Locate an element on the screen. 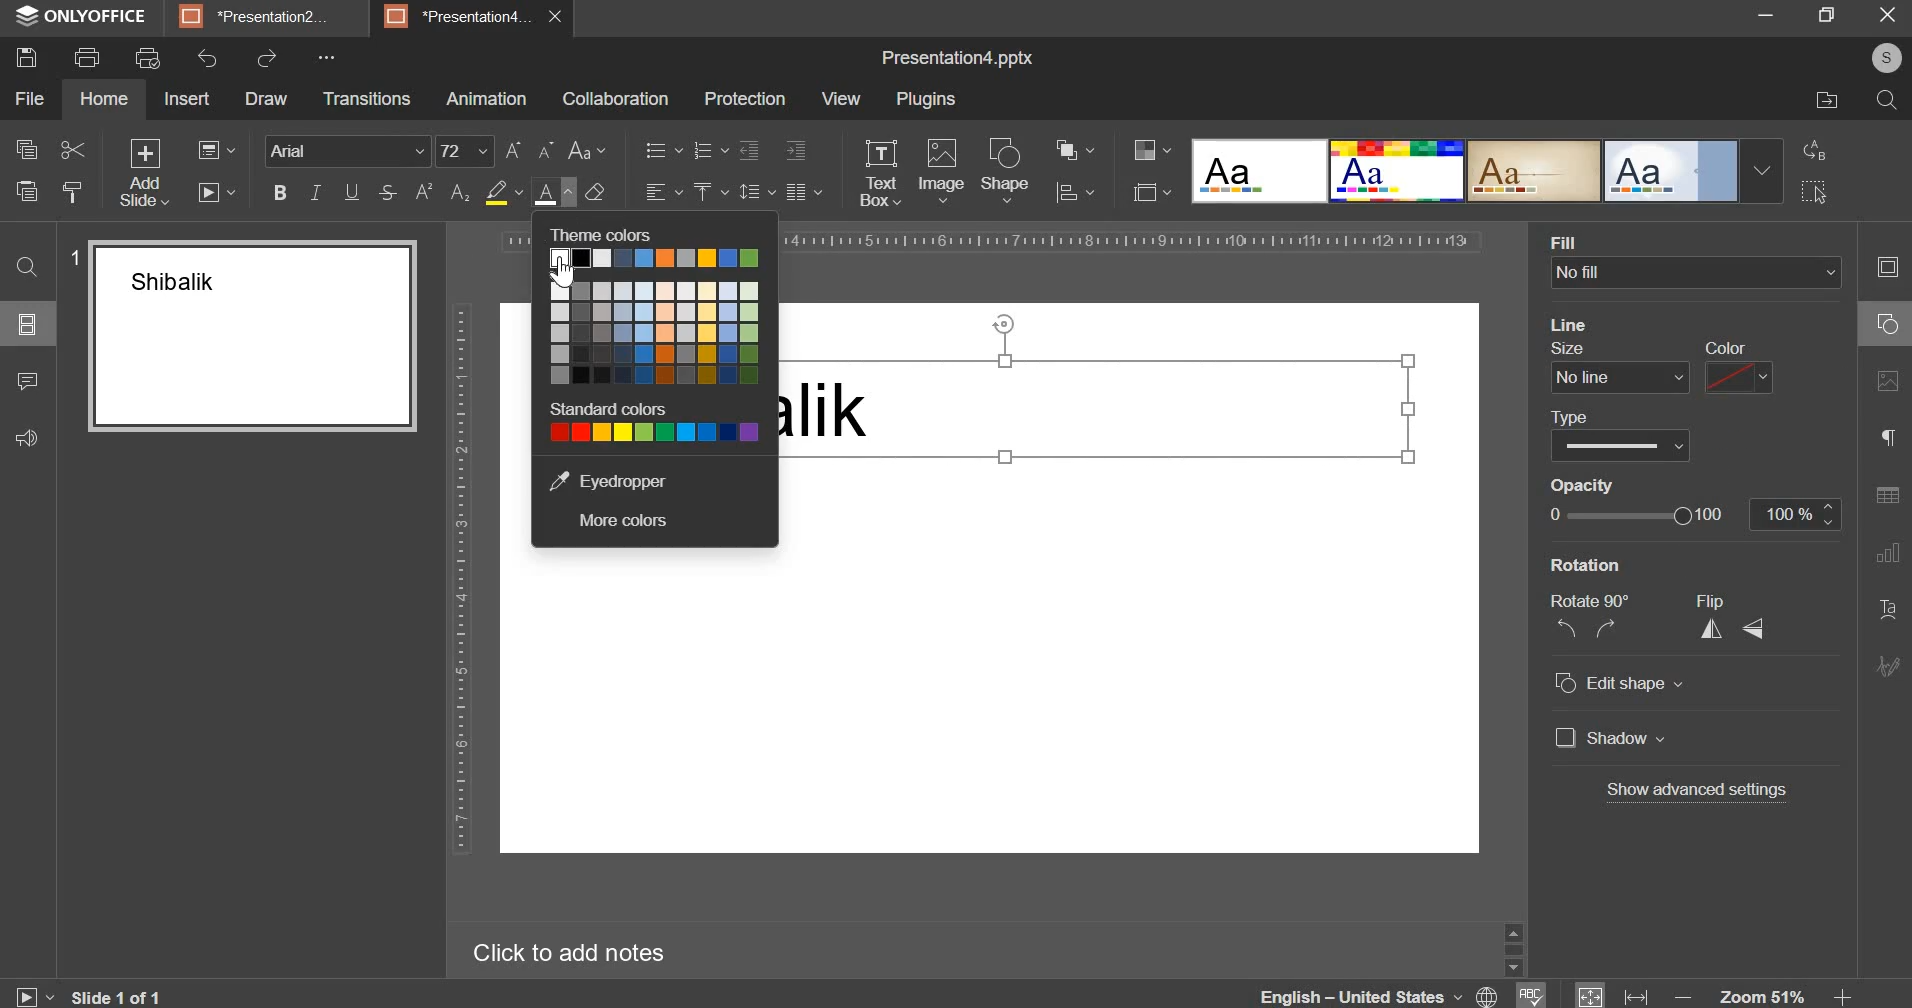  protection is located at coordinates (745, 99).